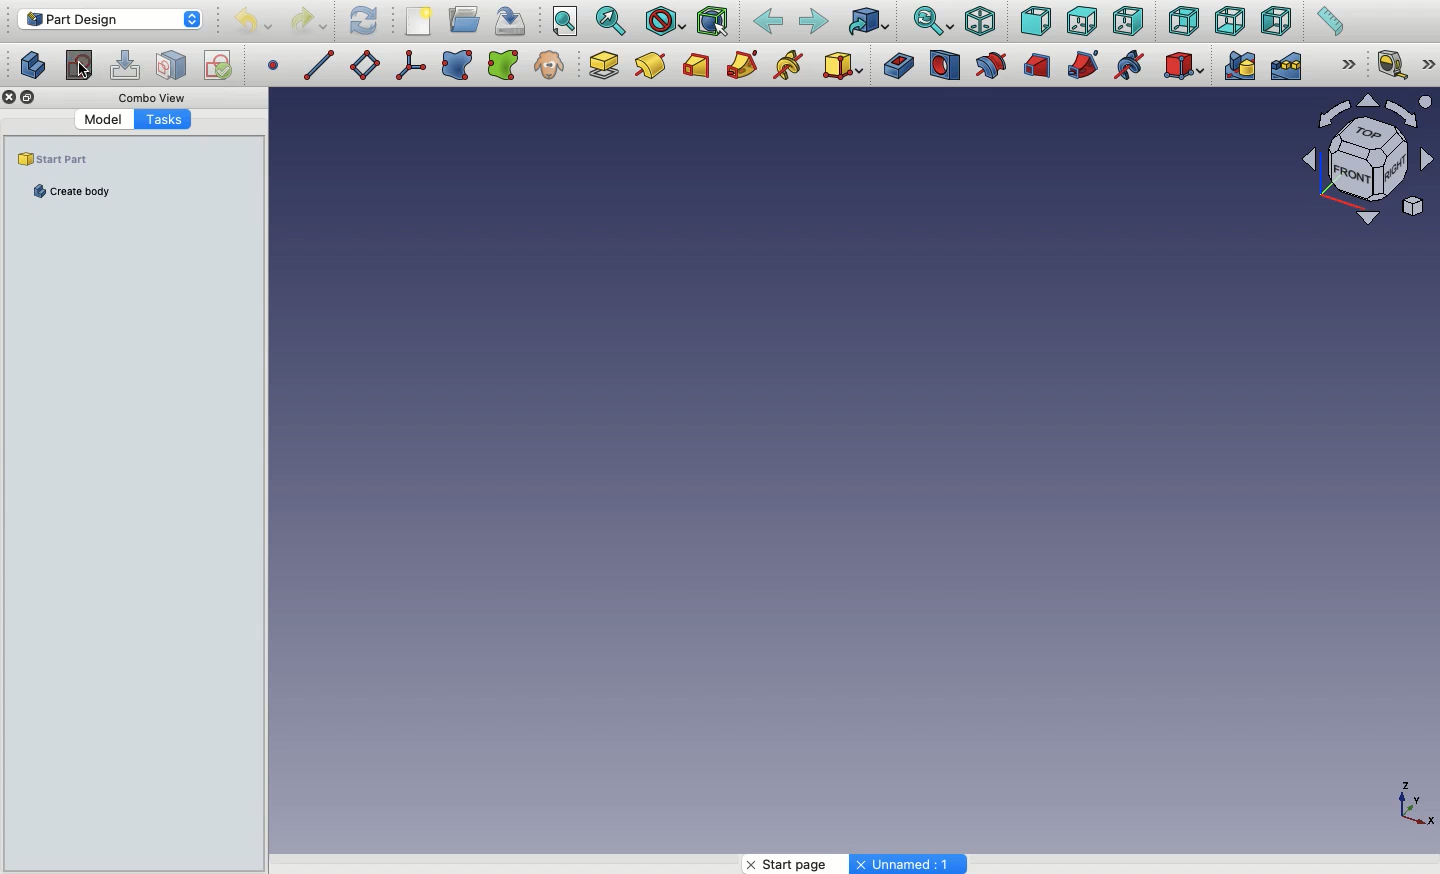 This screenshot has width=1440, height=874. What do you see at coordinates (1329, 23) in the screenshot?
I see `Measure` at bounding box center [1329, 23].